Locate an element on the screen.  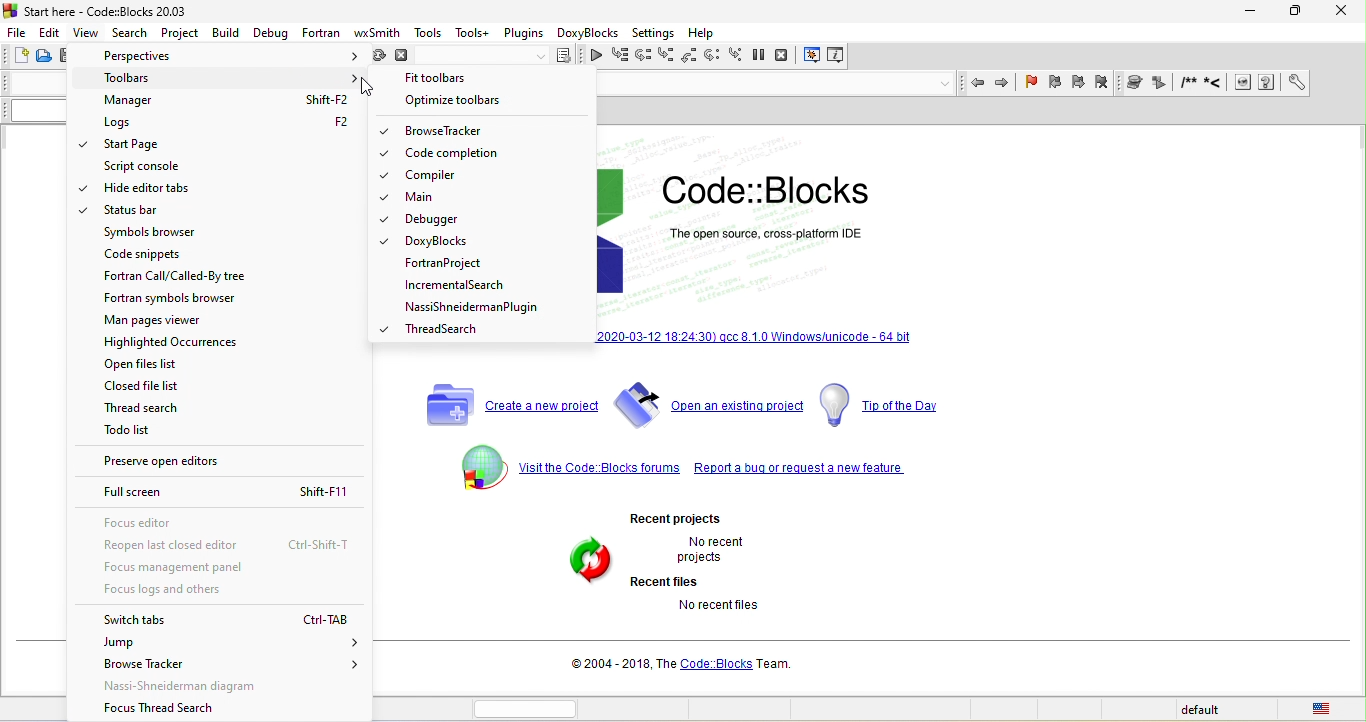
browse tracker is located at coordinates (232, 670).